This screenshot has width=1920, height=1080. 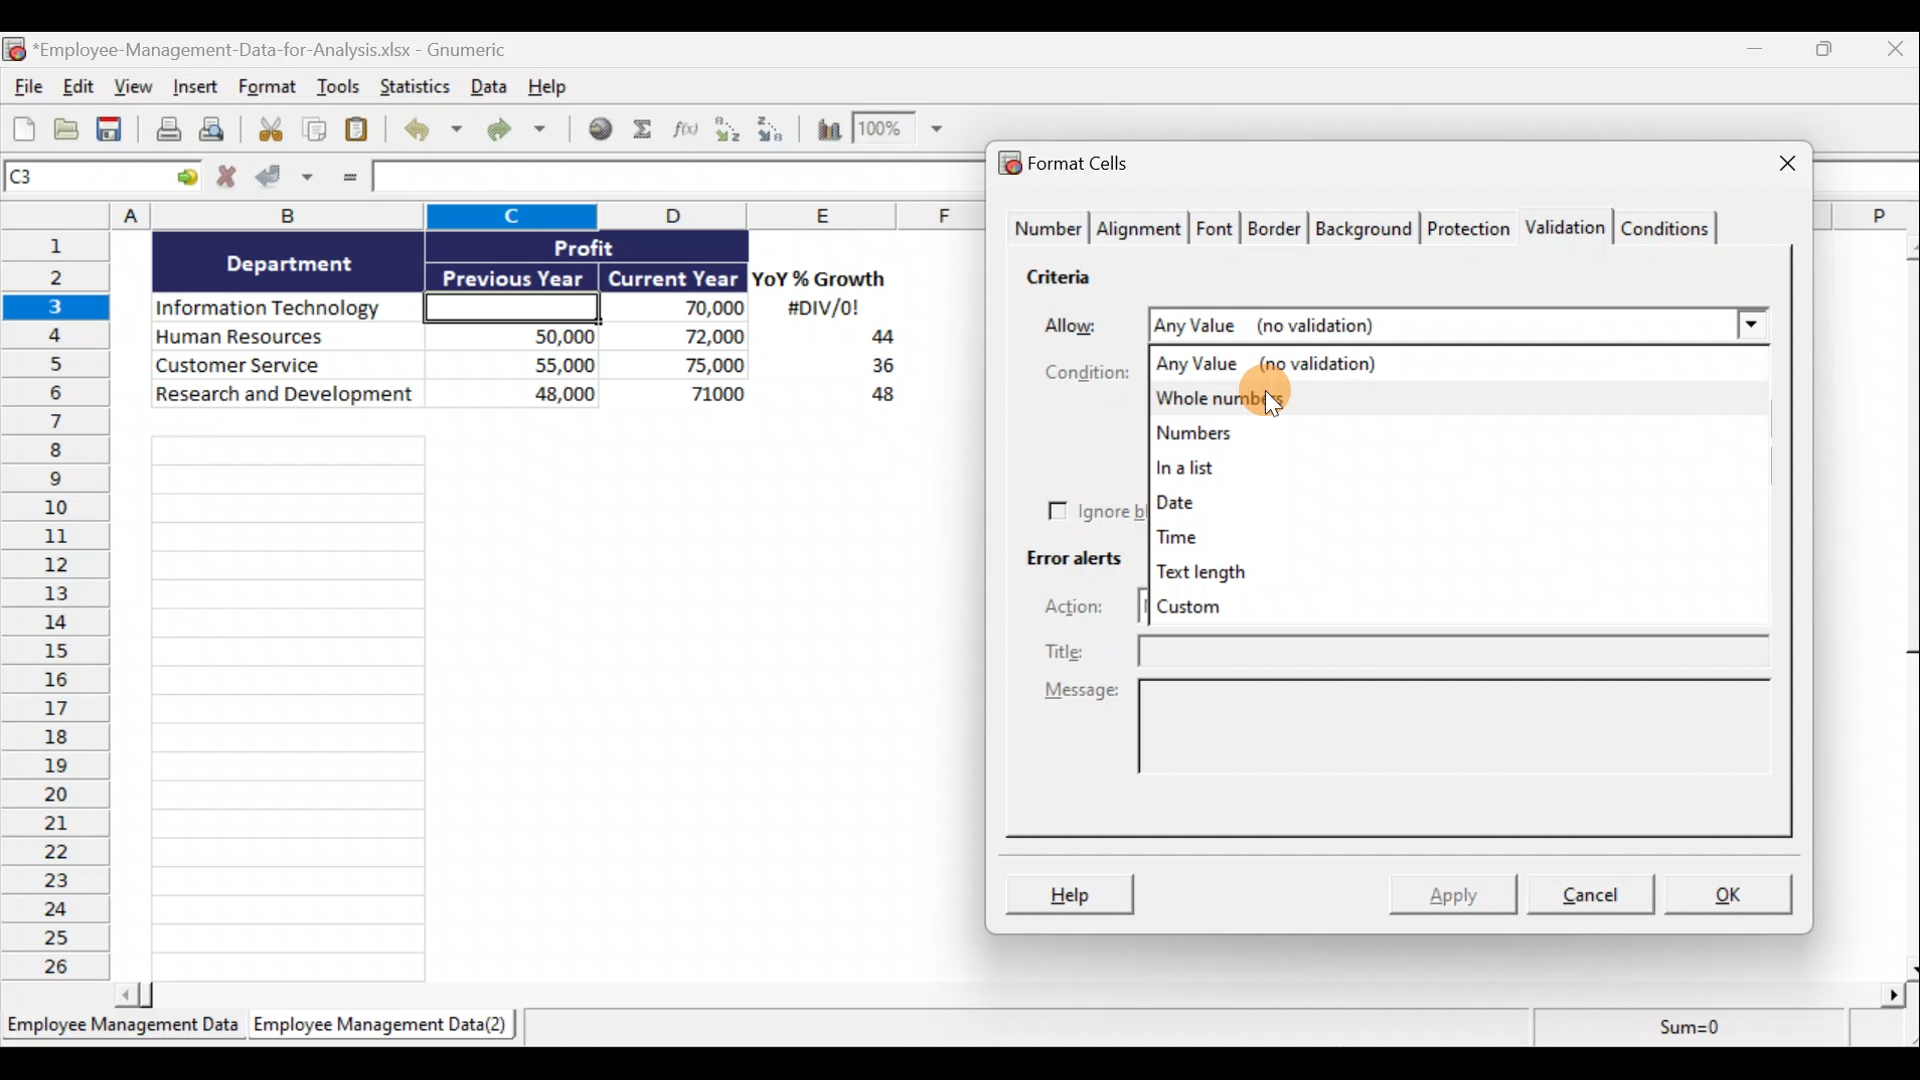 I want to click on Help, so click(x=554, y=85).